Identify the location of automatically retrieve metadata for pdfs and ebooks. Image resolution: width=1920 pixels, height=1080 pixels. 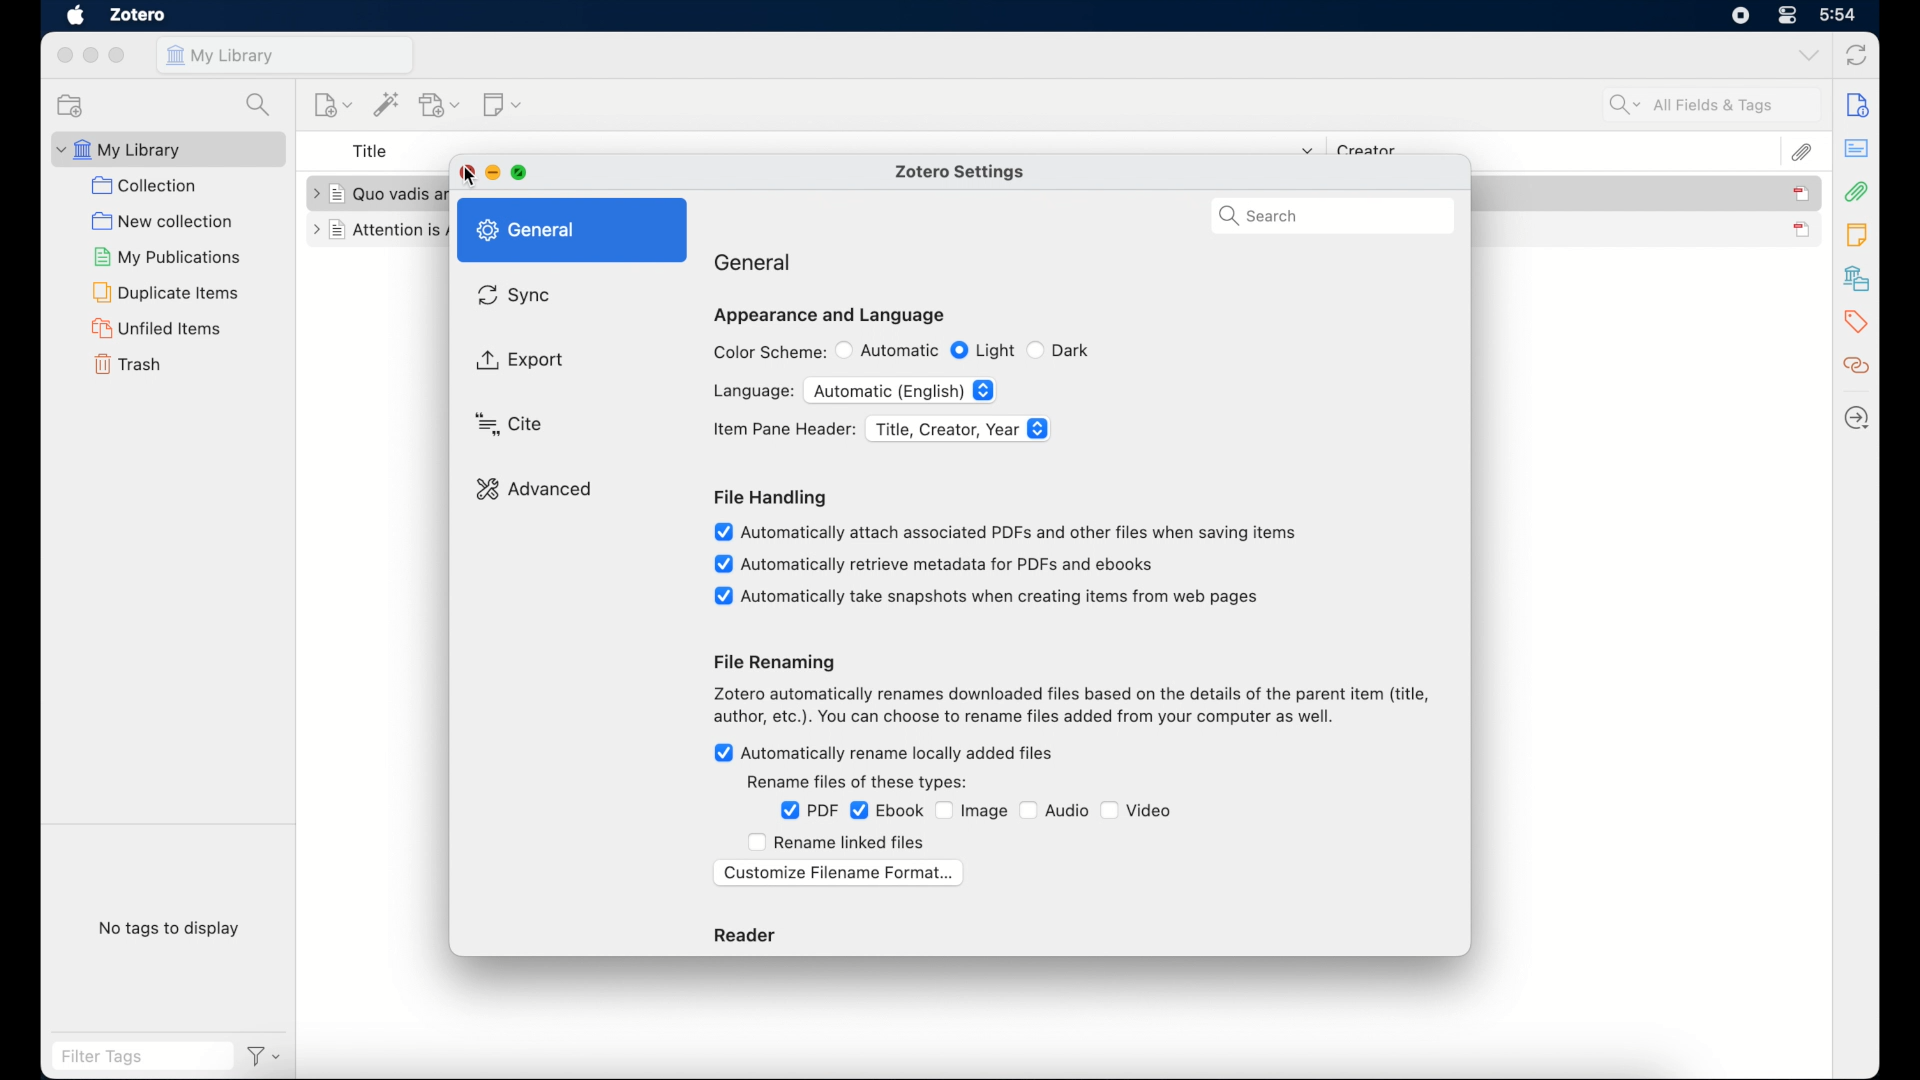
(937, 564).